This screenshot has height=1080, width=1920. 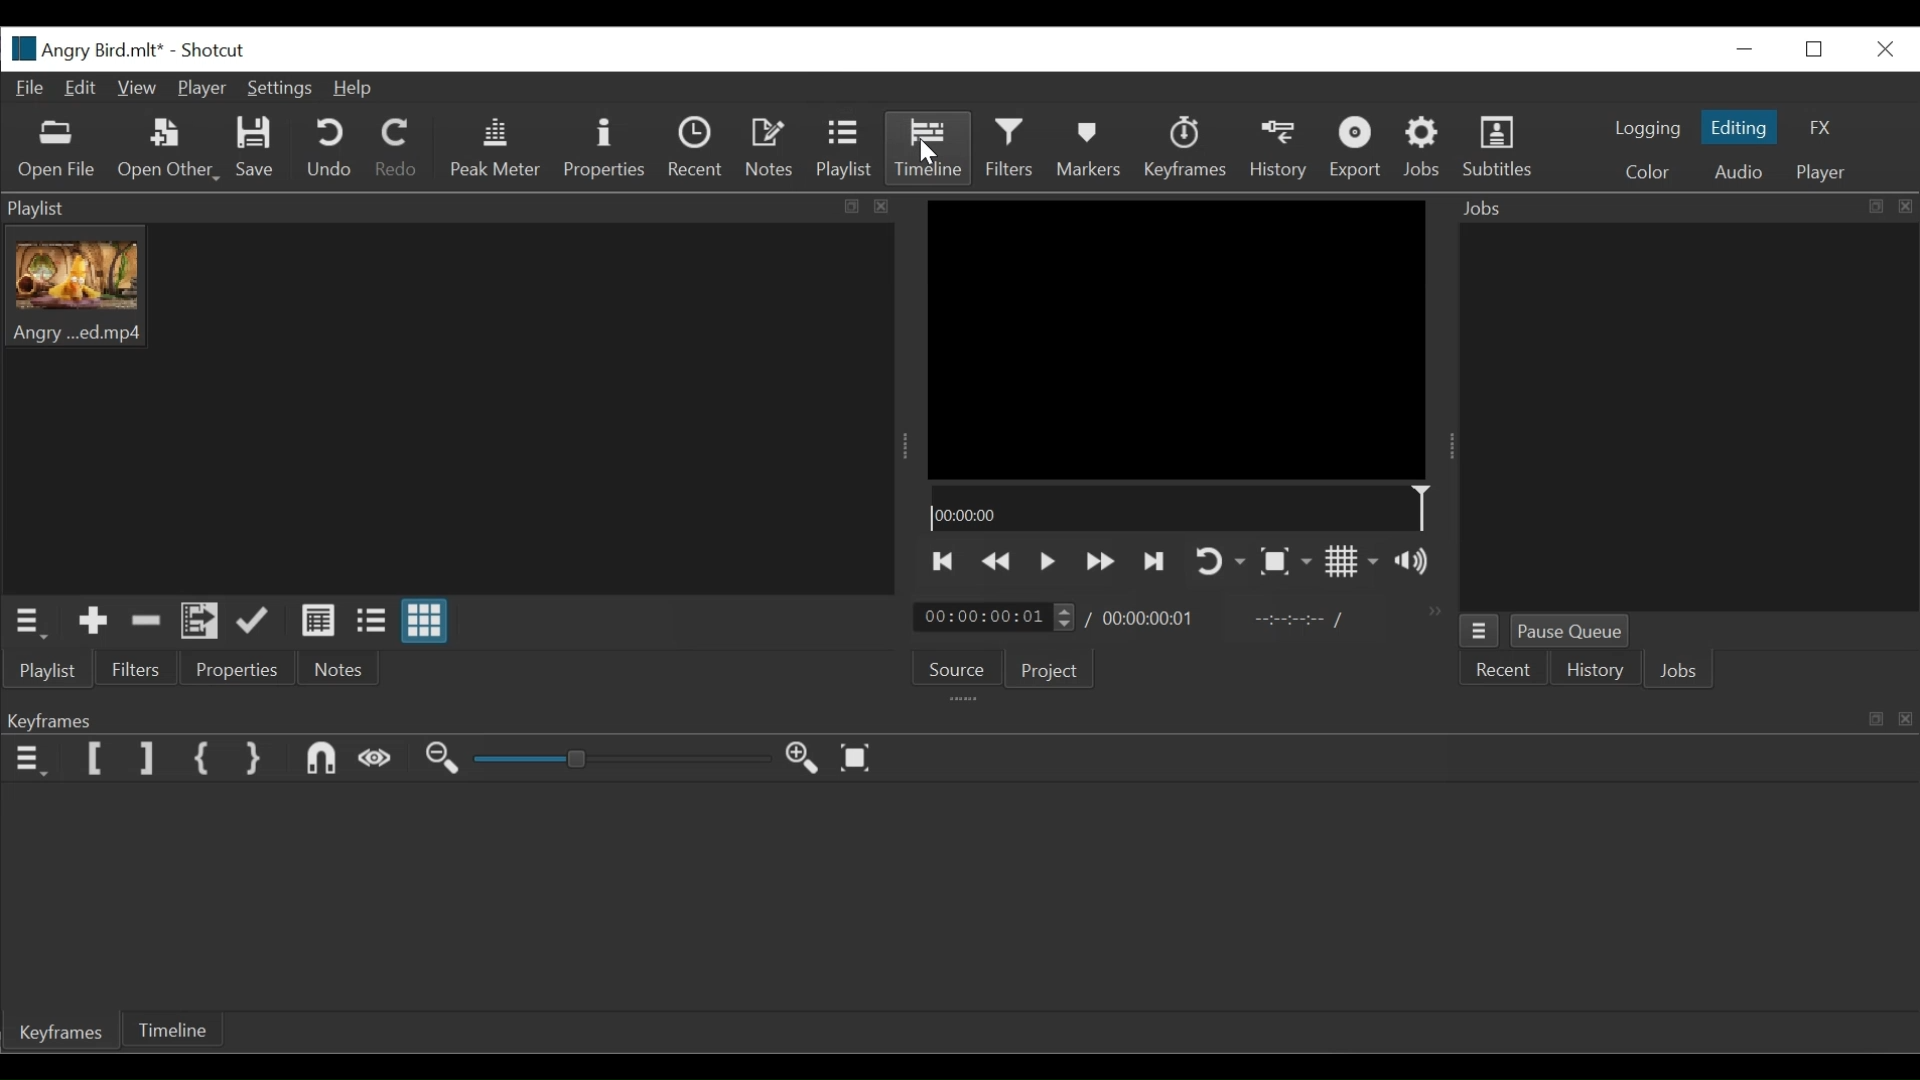 I want to click on Pause Queue, so click(x=1573, y=629).